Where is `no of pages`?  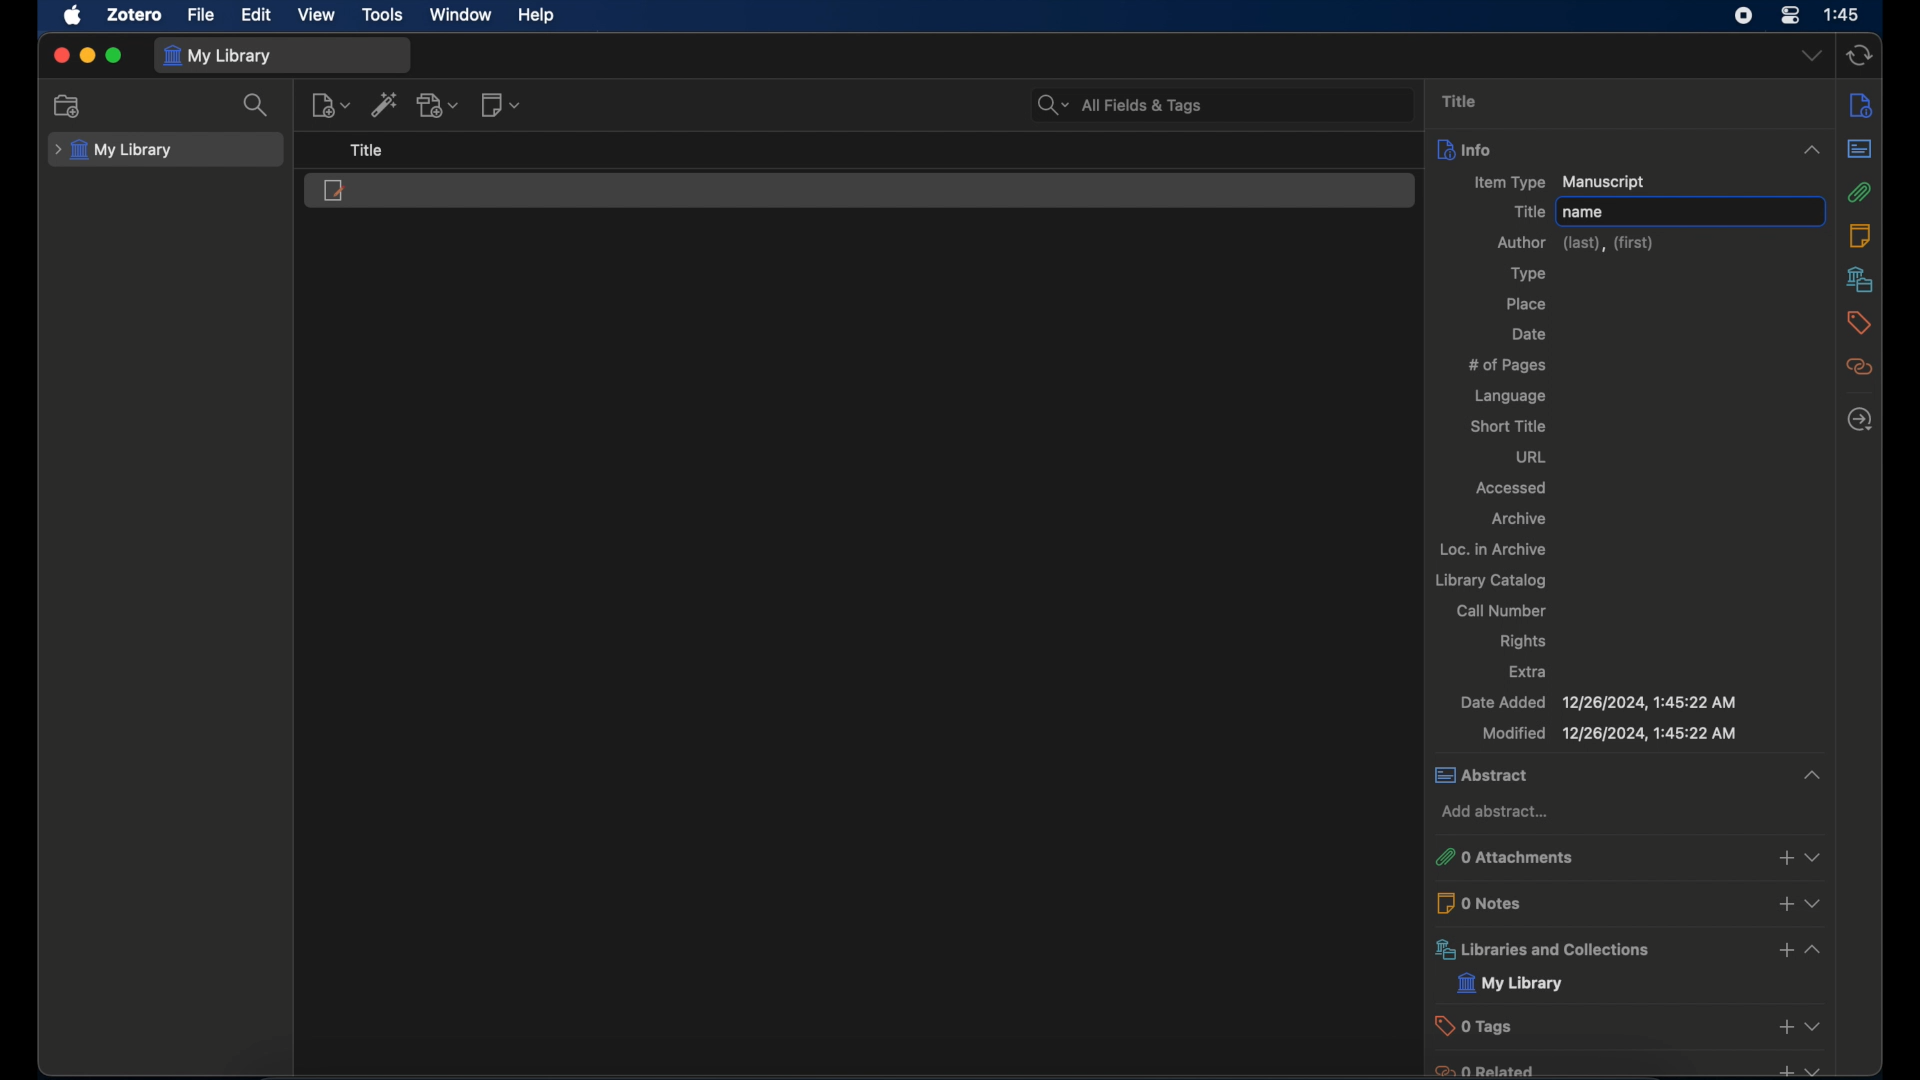 no of pages is located at coordinates (1508, 365).